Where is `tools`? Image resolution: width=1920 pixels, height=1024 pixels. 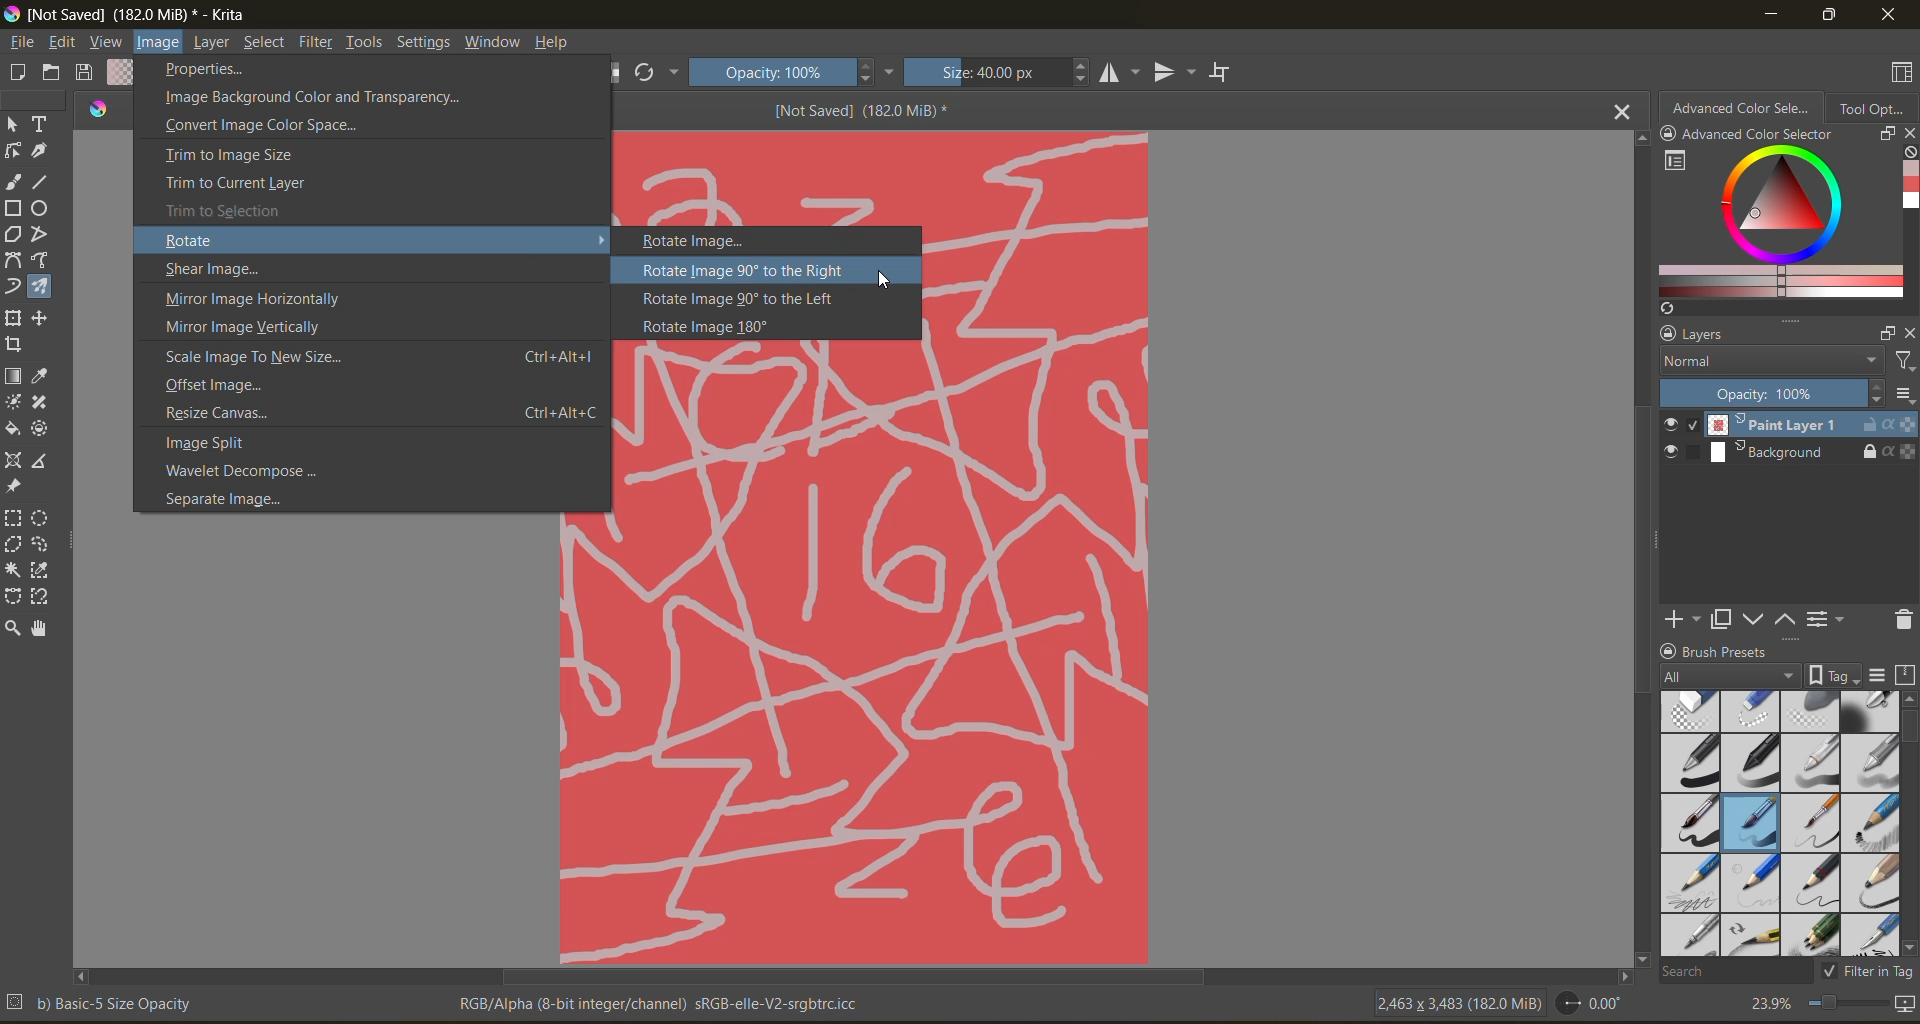 tools is located at coordinates (35, 377).